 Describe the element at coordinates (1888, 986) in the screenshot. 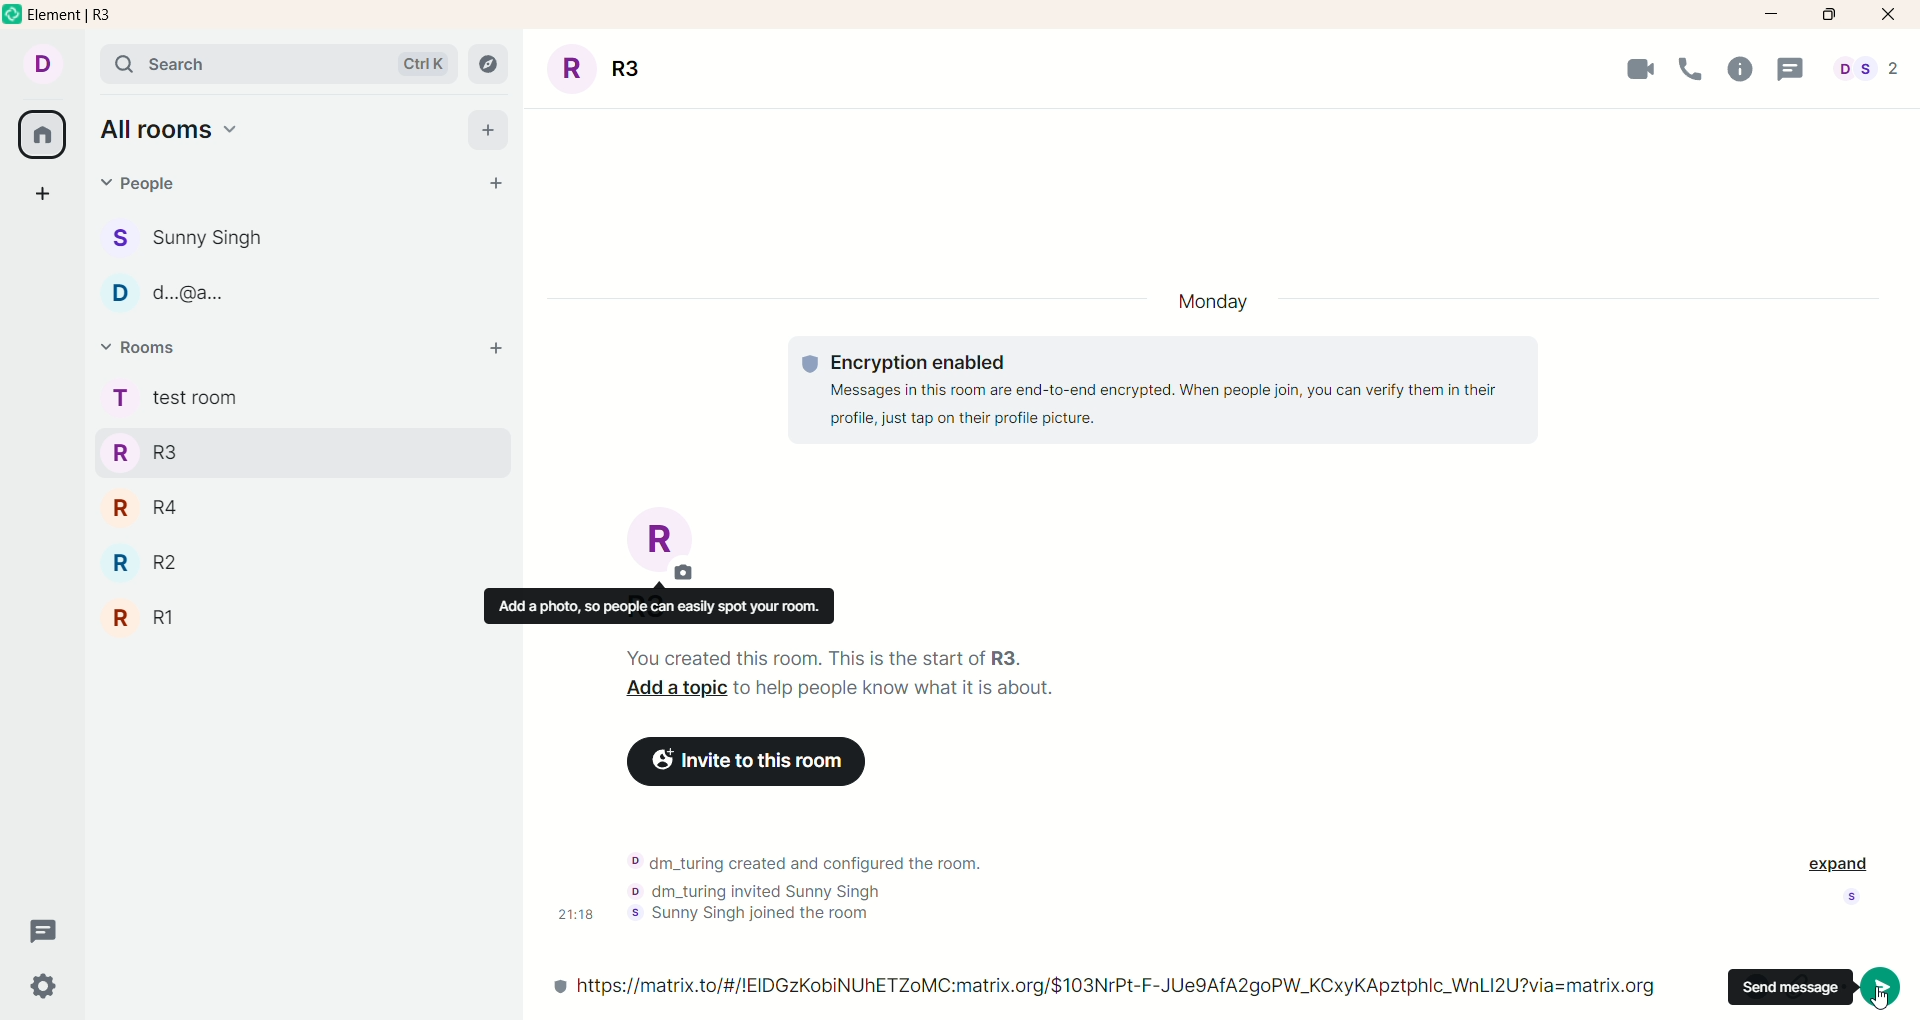

I see `send message` at that location.